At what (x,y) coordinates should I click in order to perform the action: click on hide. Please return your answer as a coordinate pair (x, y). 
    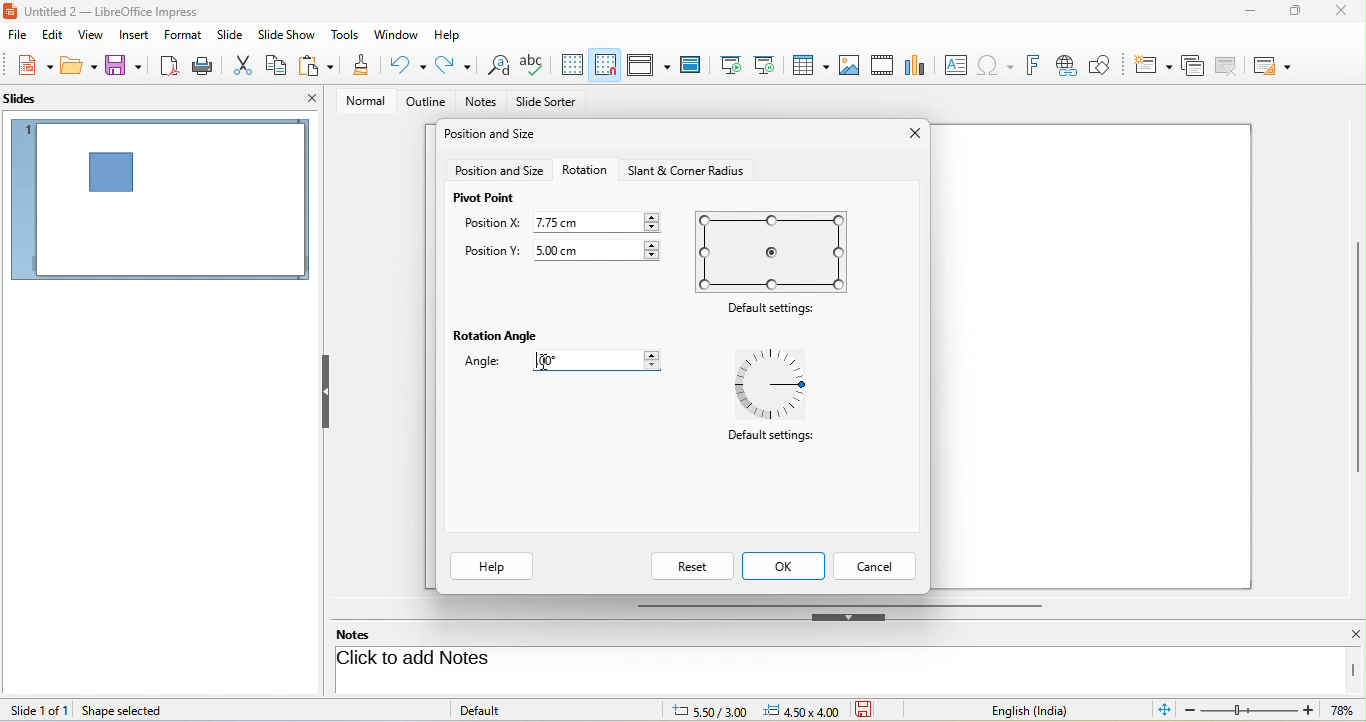
    Looking at the image, I should click on (849, 617).